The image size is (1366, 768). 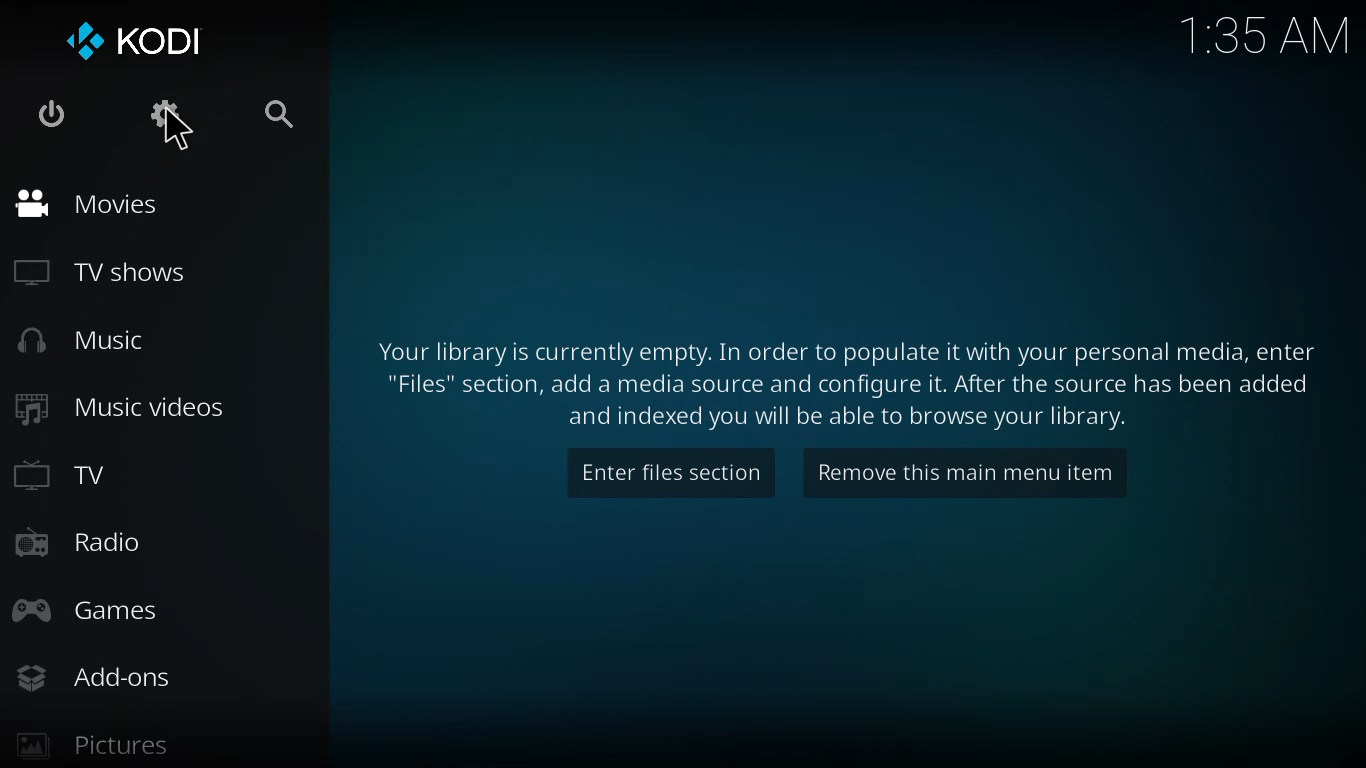 What do you see at coordinates (93, 612) in the screenshot?
I see `games` at bounding box center [93, 612].